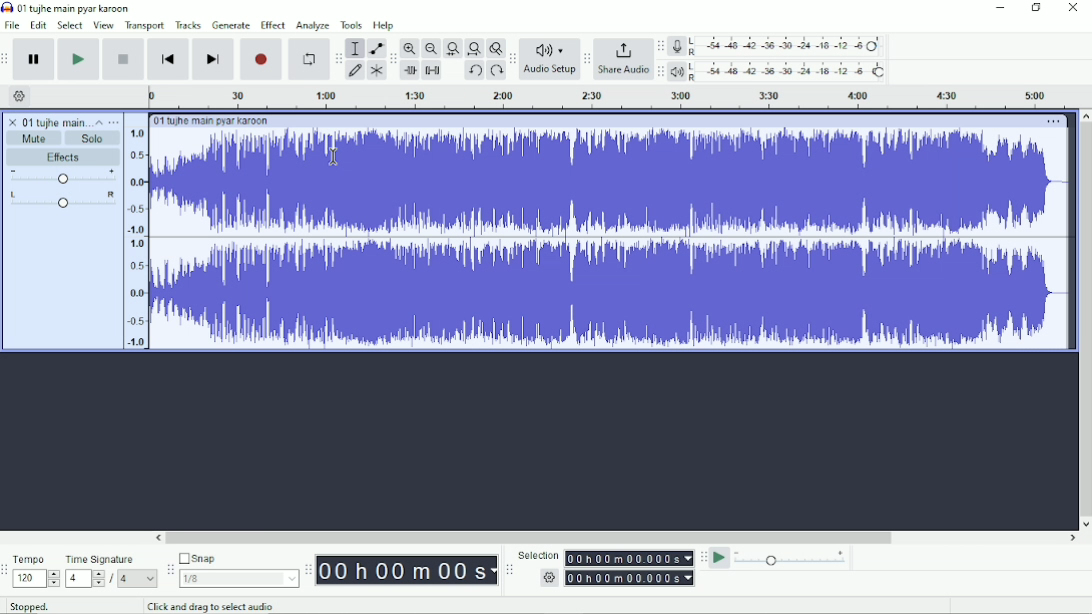 This screenshot has width=1092, height=614. Describe the element at coordinates (189, 25) in the screenshot. I see `Tracks` at that location.